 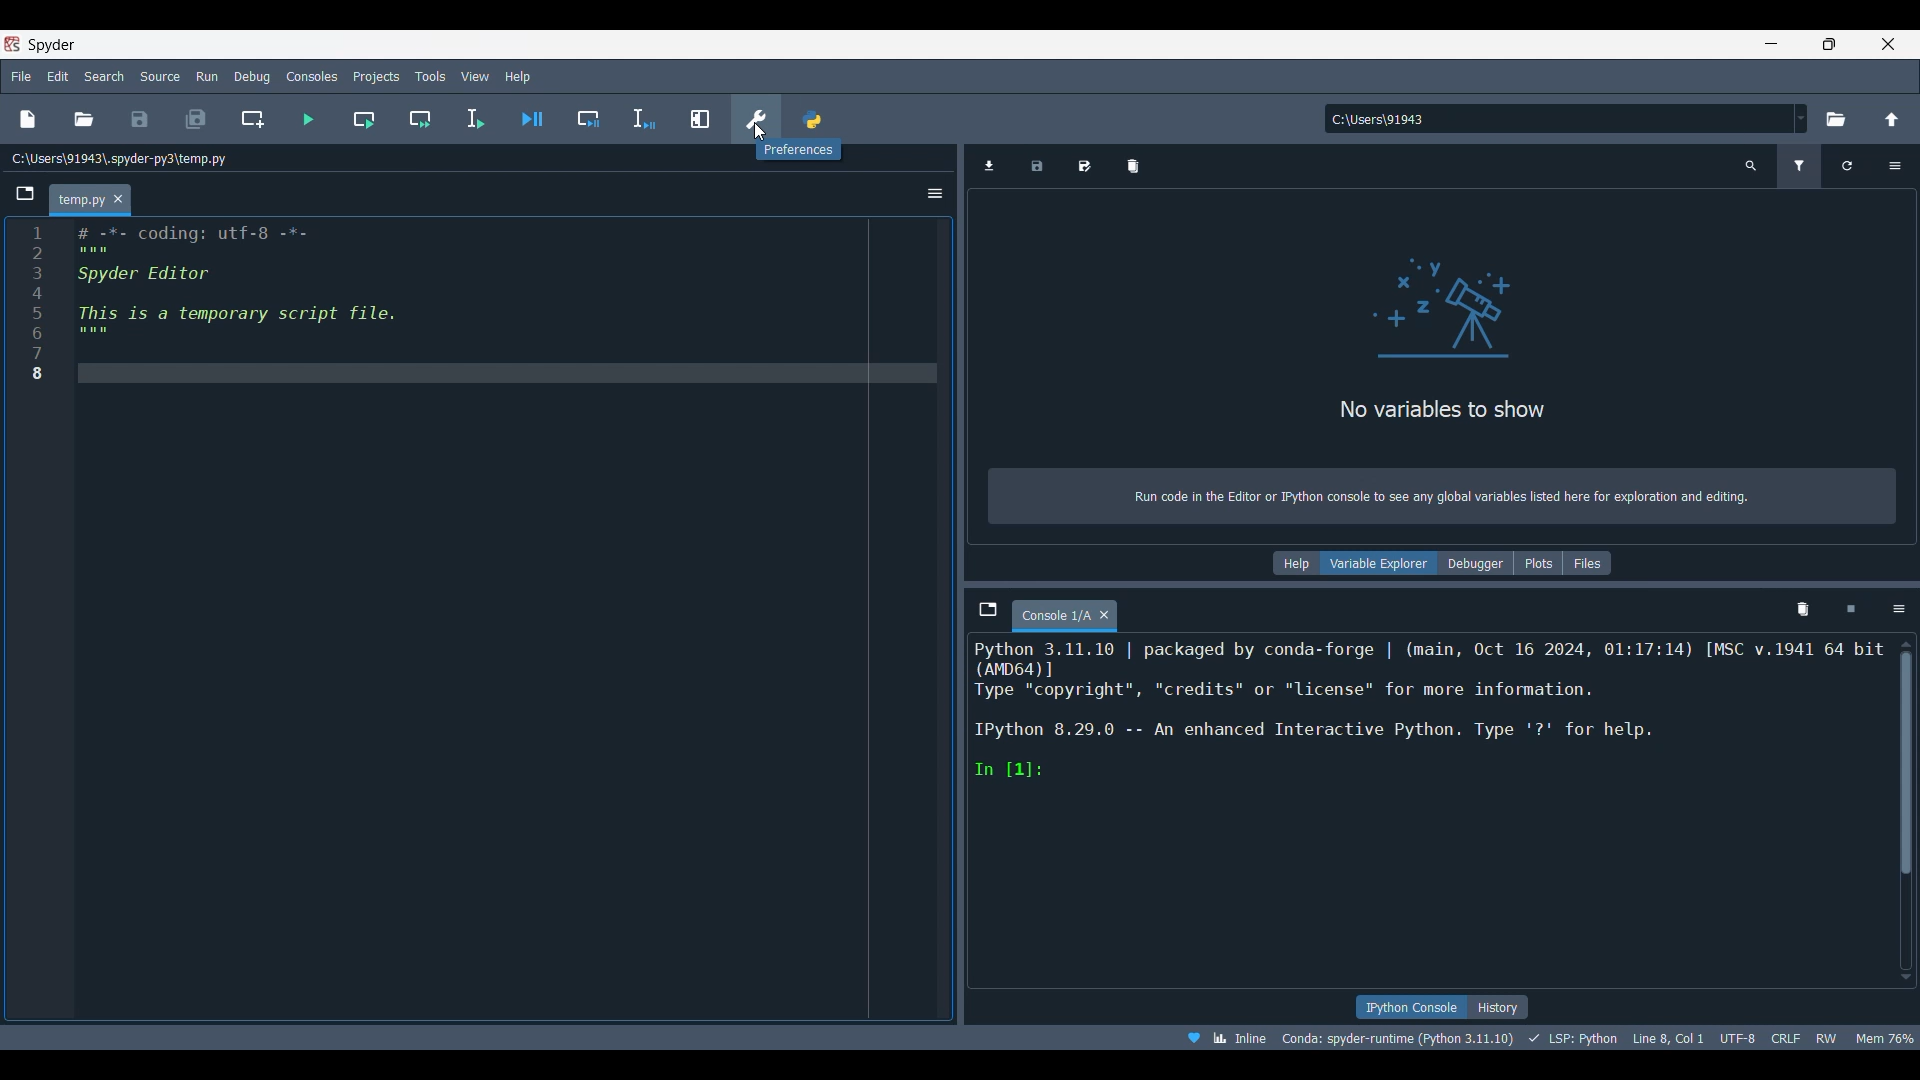 I want to click on ipython console pane, so click(x=1429, y=709).